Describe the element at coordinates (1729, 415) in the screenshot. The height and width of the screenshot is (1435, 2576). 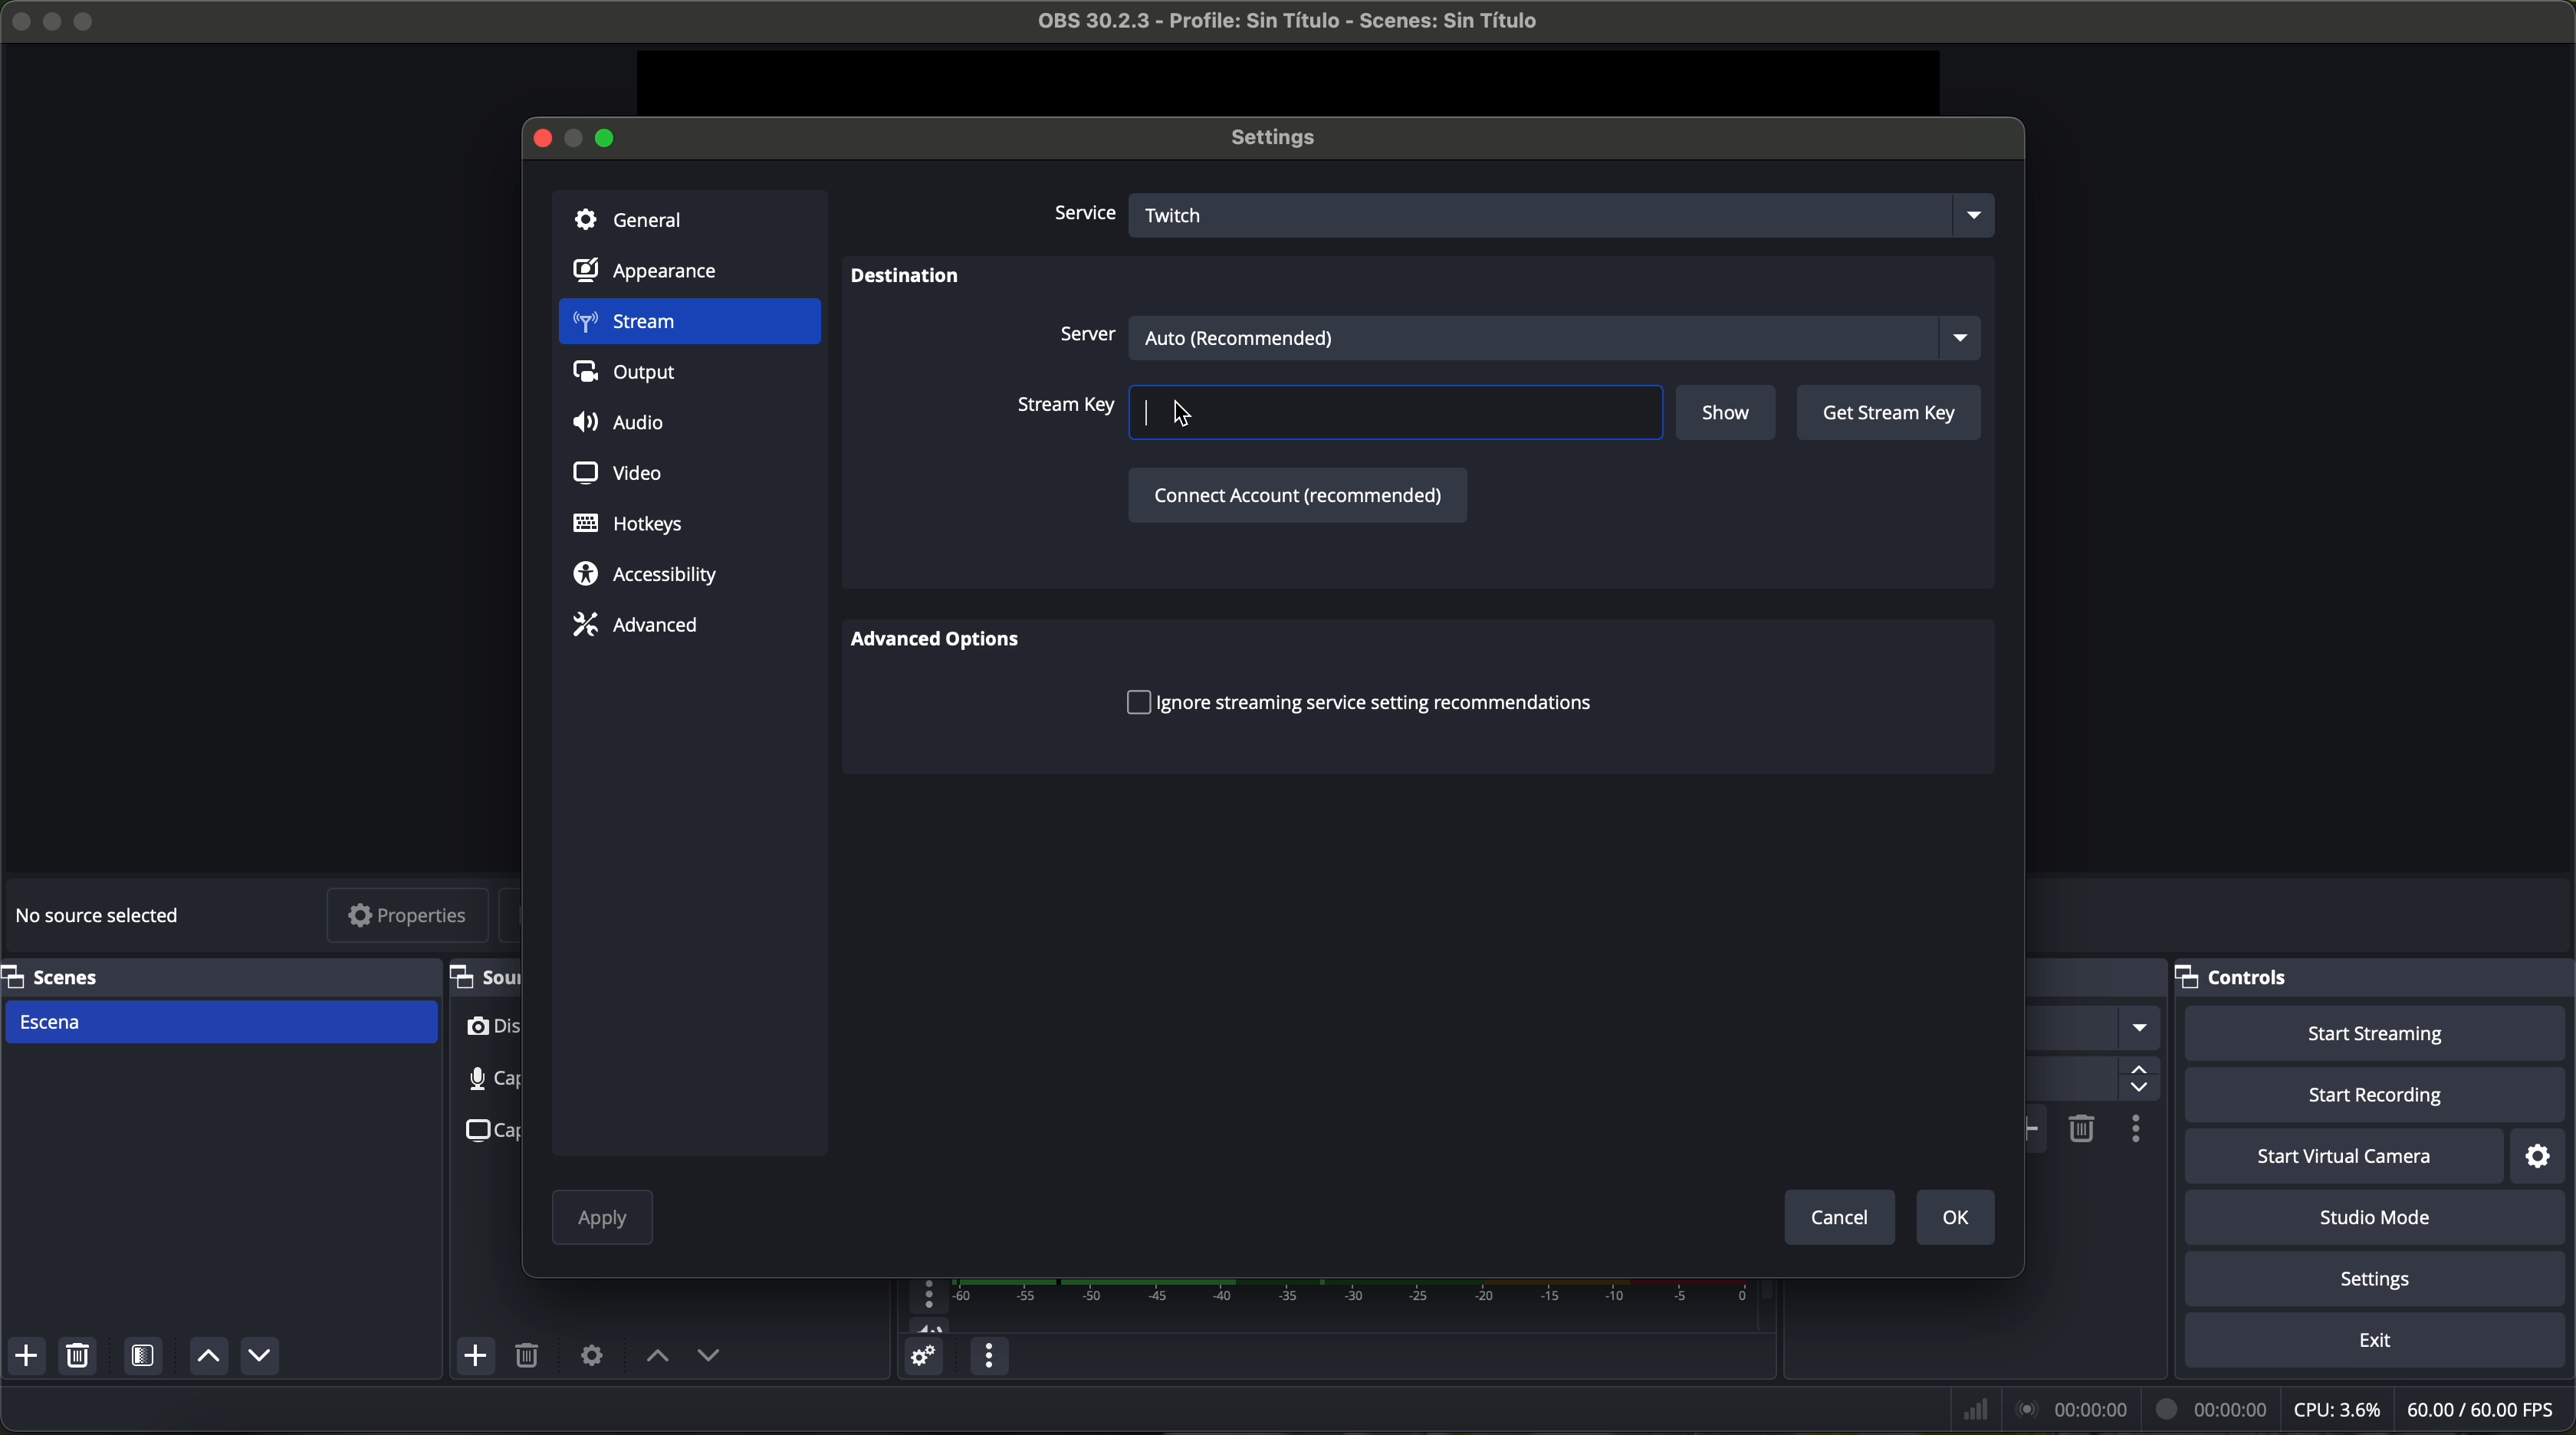
I see `show button` at that location.